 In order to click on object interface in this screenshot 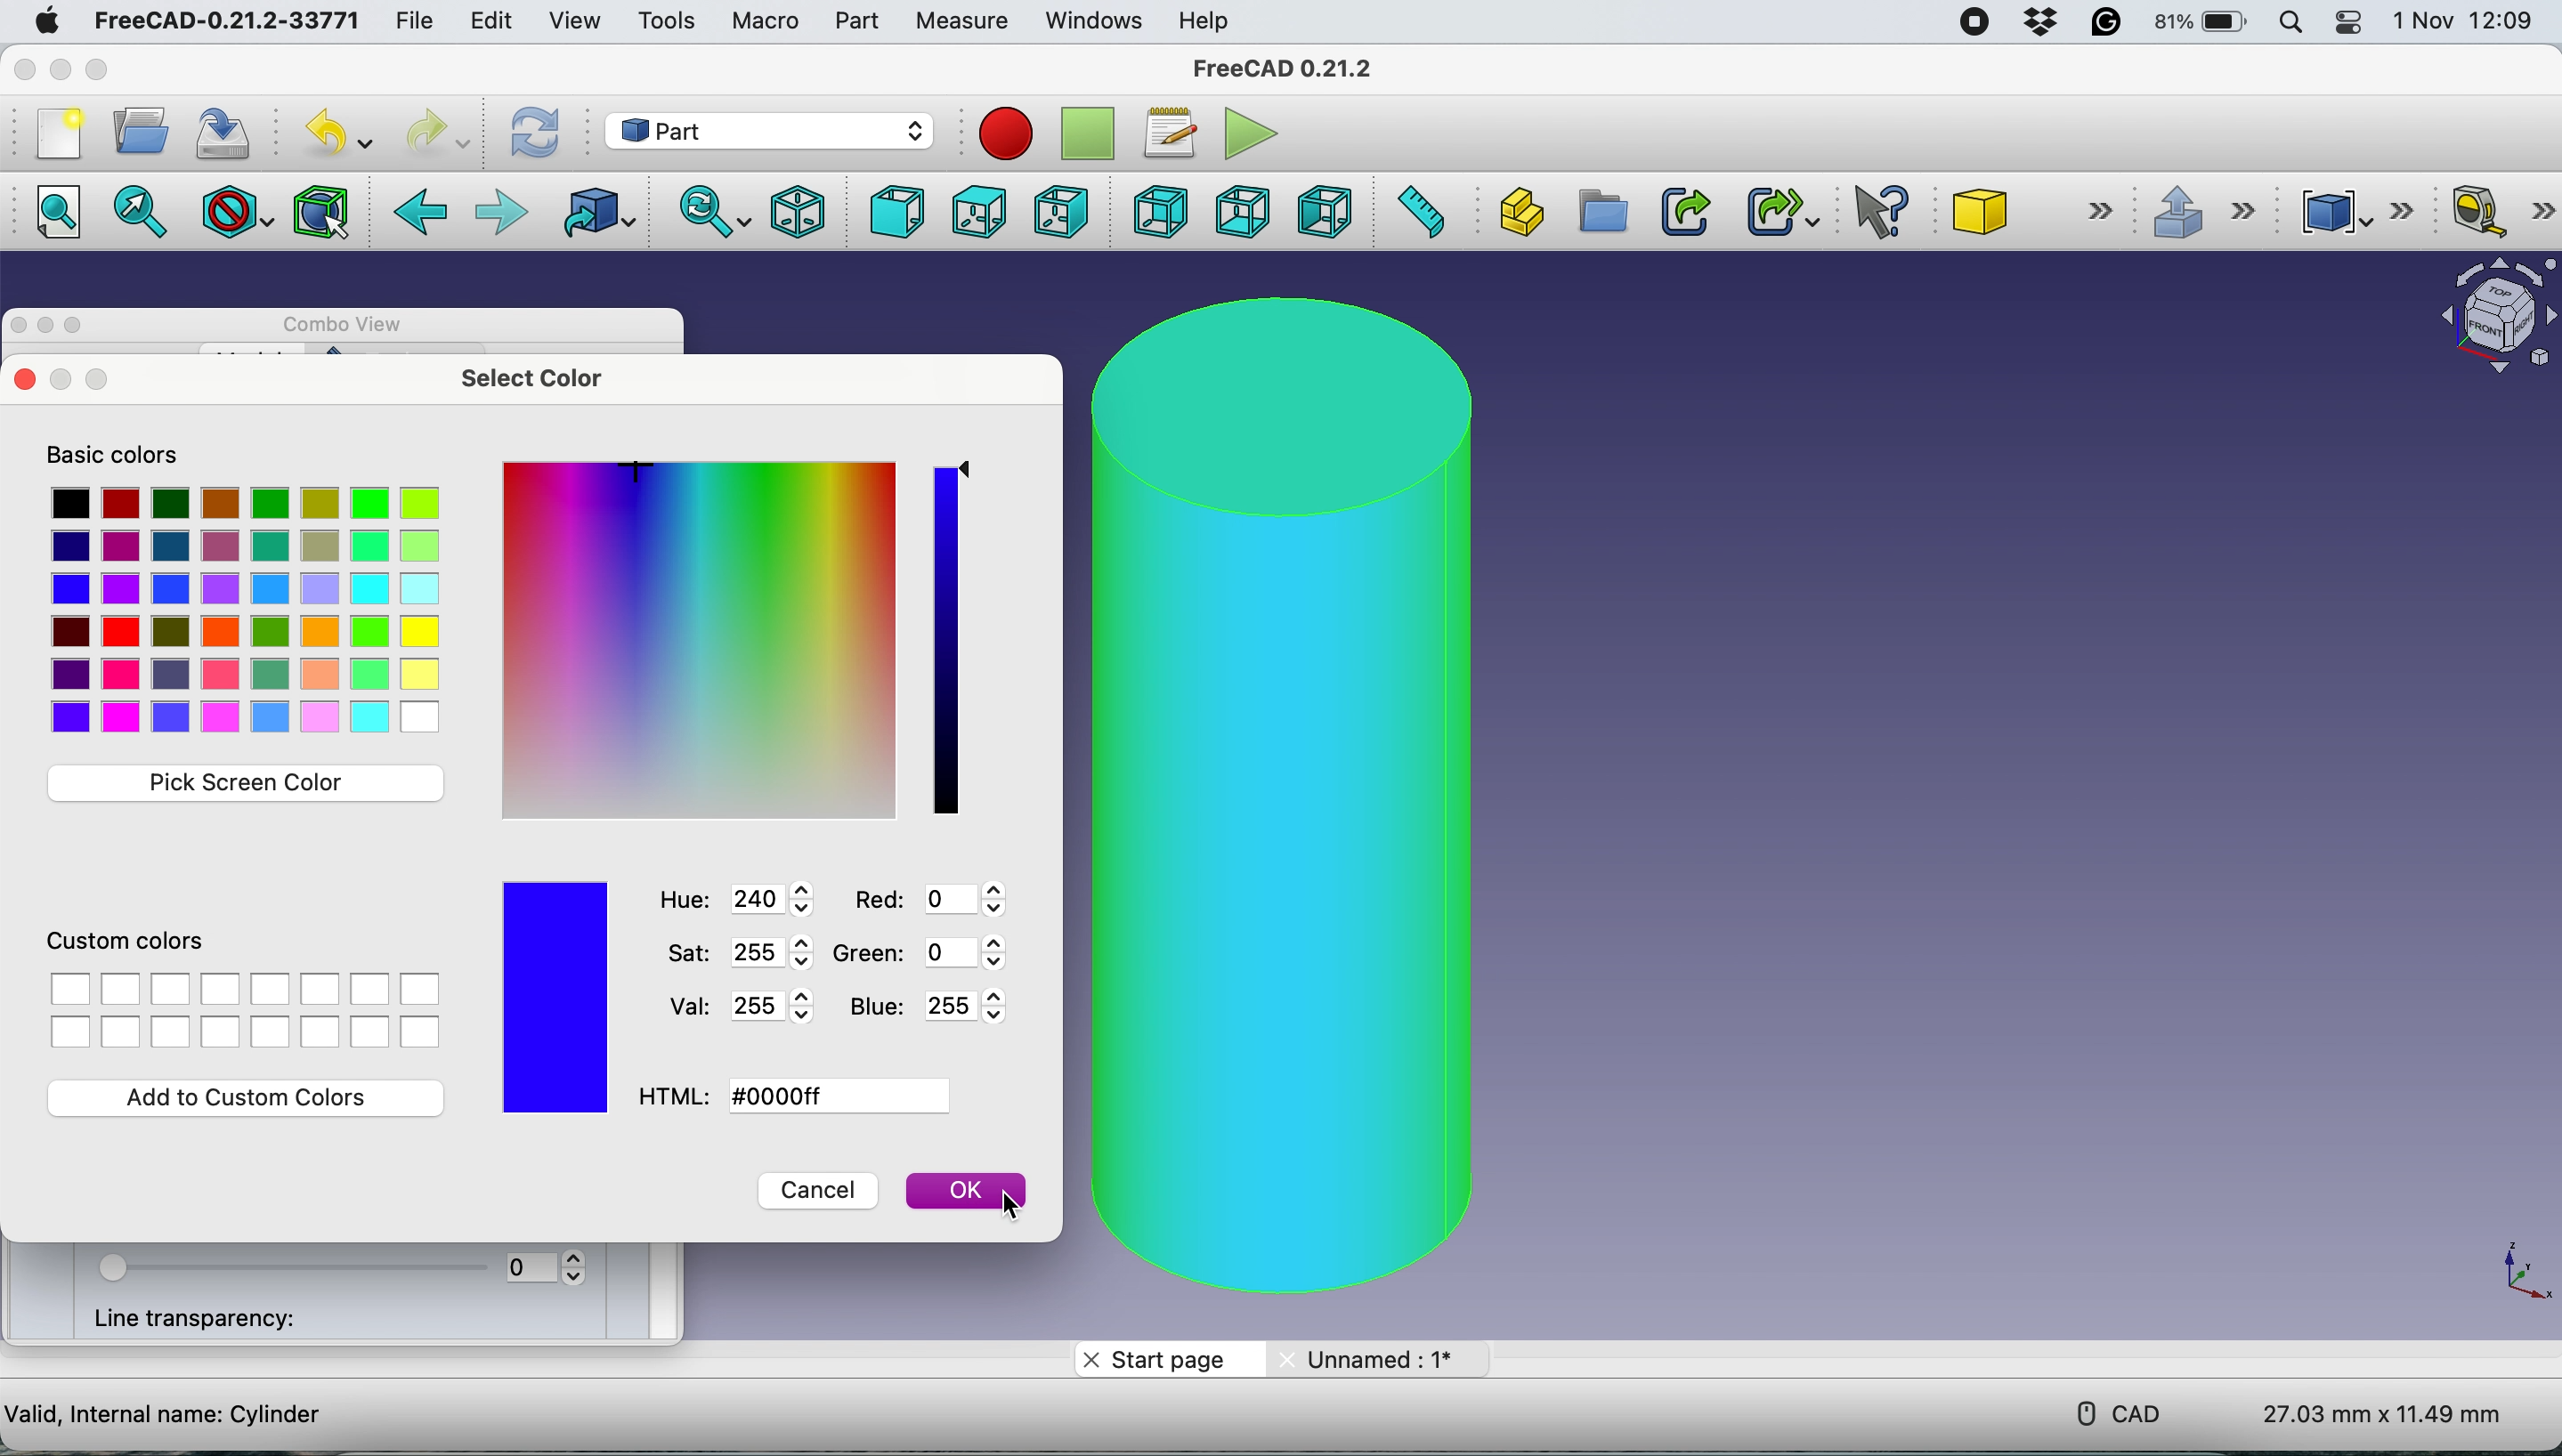, I will do `click(2496, 316)`.